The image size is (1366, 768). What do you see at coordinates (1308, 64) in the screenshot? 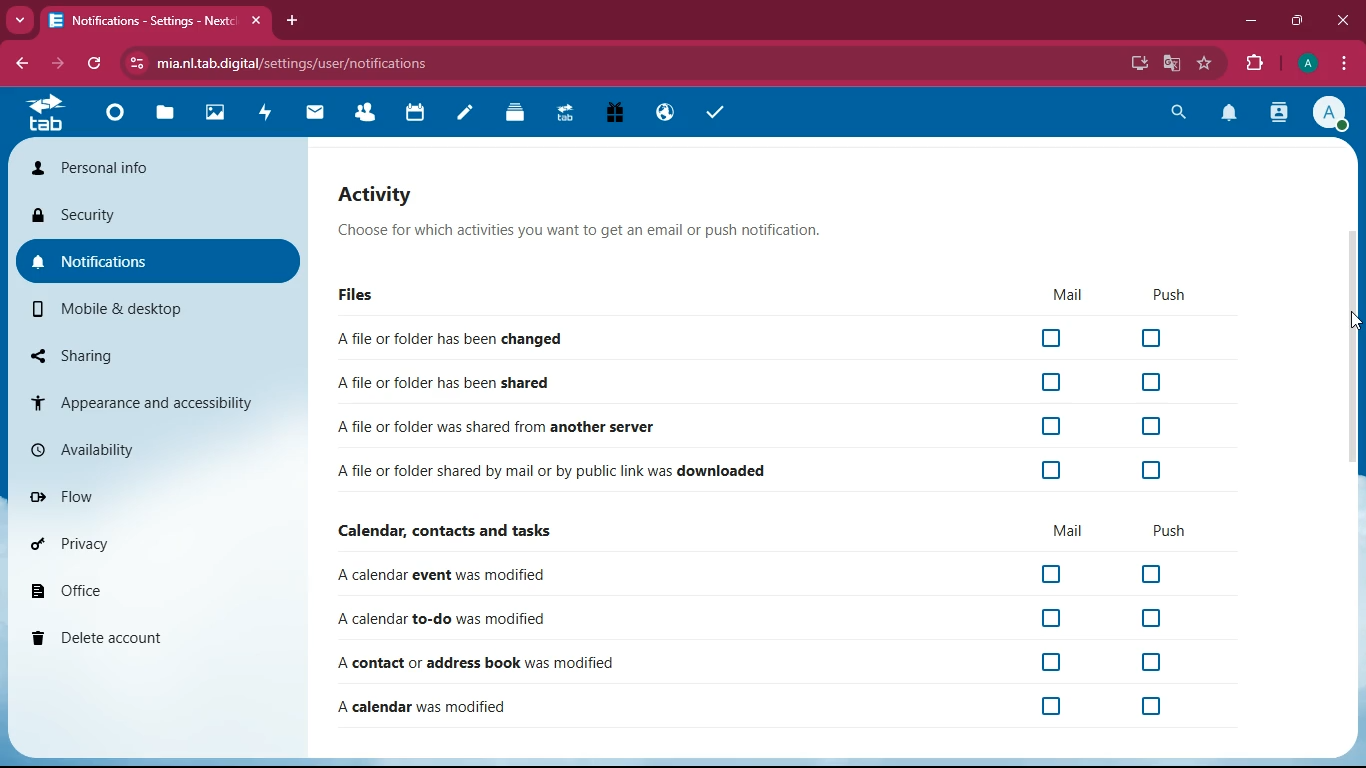
I see `profile` at bounding box center [1308, 64].